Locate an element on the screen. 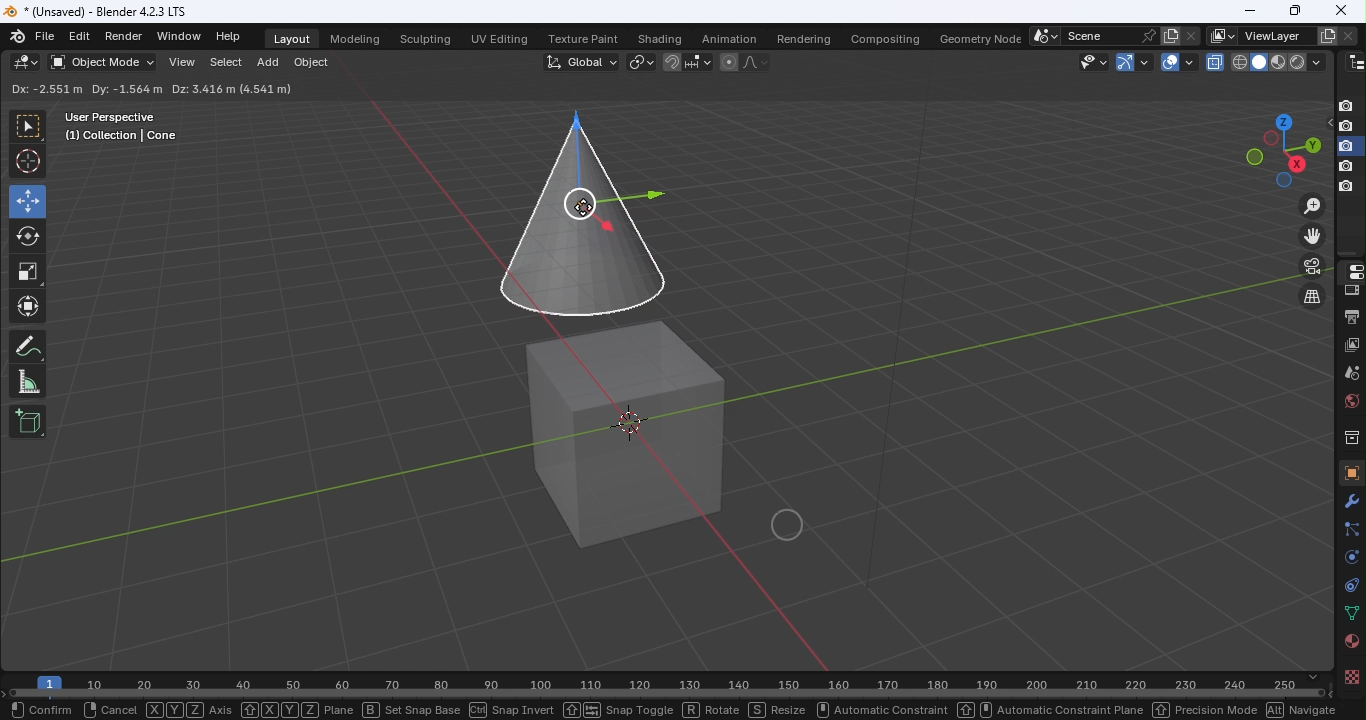 This screenshot has height=720, width=1366. Move the view is located at coordinates (1313, 236).